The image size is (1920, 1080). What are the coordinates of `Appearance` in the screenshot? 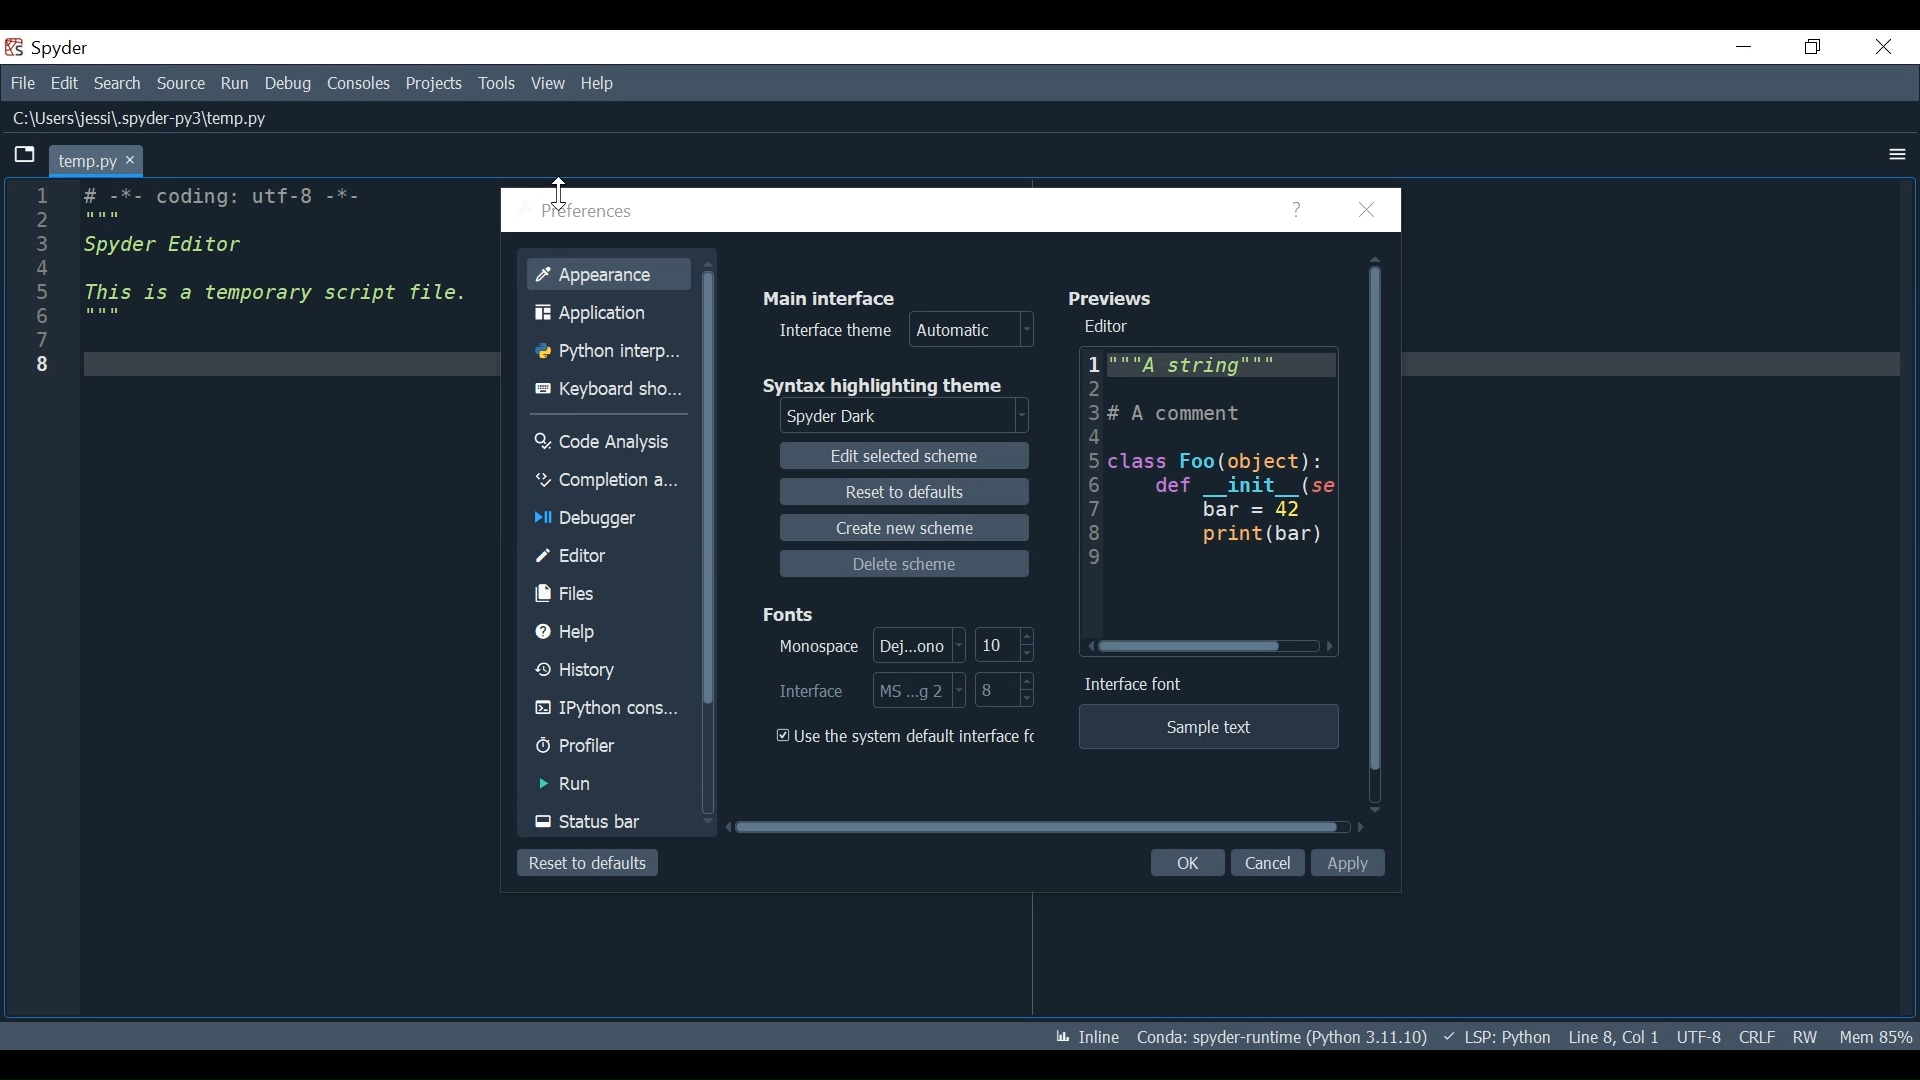 It's located at (608, 275).